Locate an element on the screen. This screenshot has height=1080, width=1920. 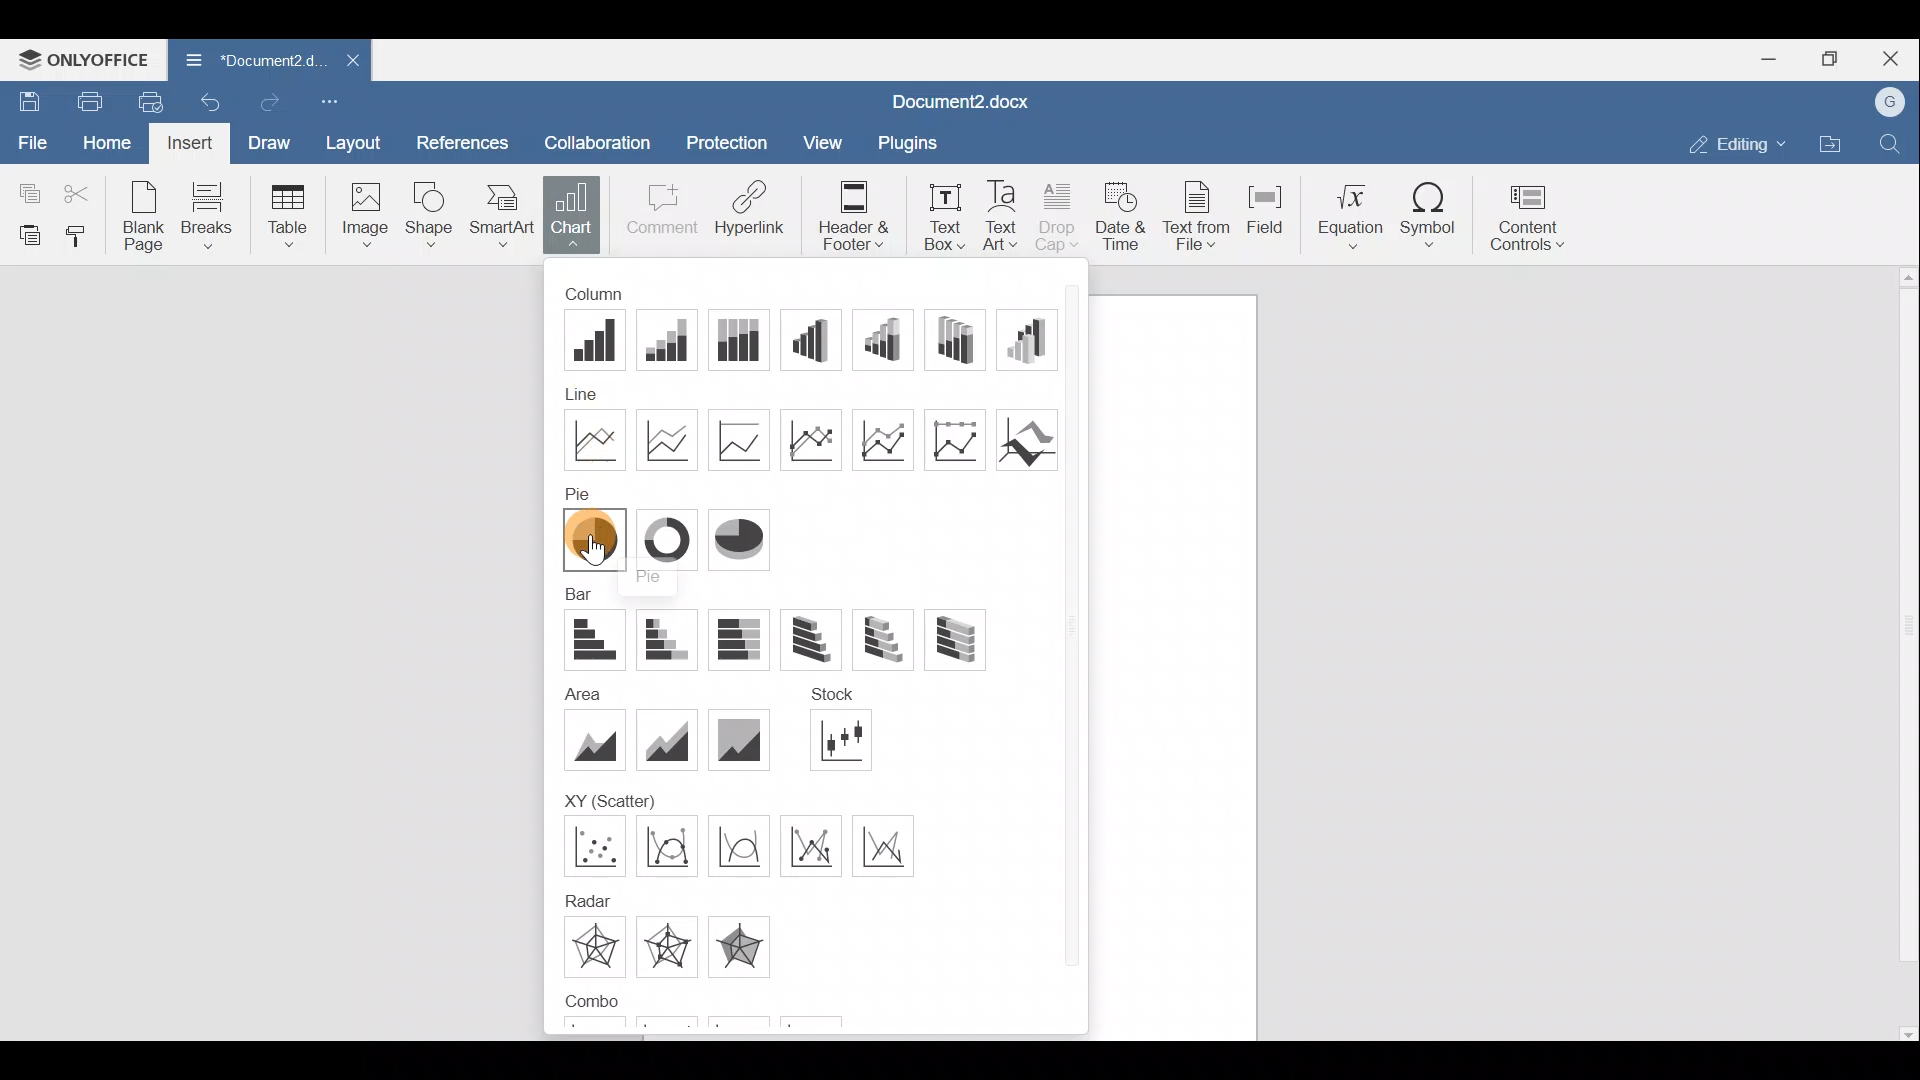
Text box is located at coordinates (941, 211).